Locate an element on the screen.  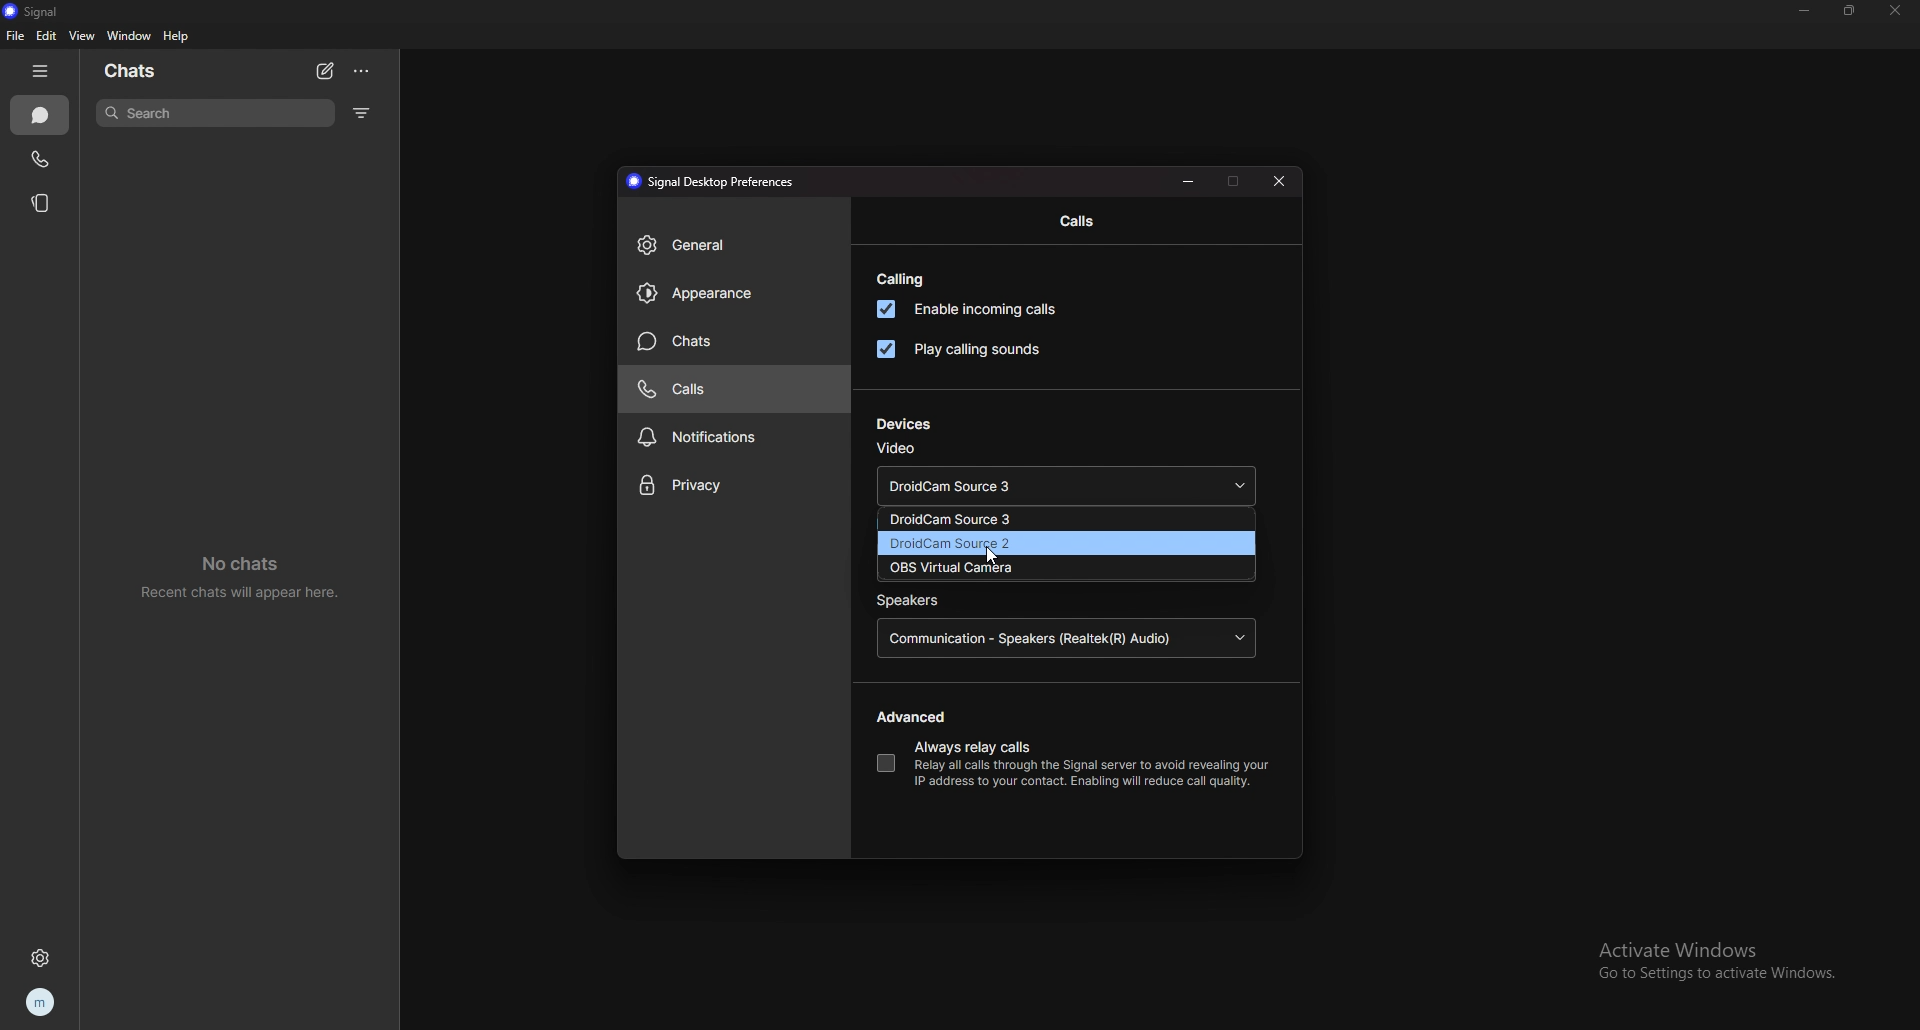
play calling sounds is located at coordinates (958, 349).